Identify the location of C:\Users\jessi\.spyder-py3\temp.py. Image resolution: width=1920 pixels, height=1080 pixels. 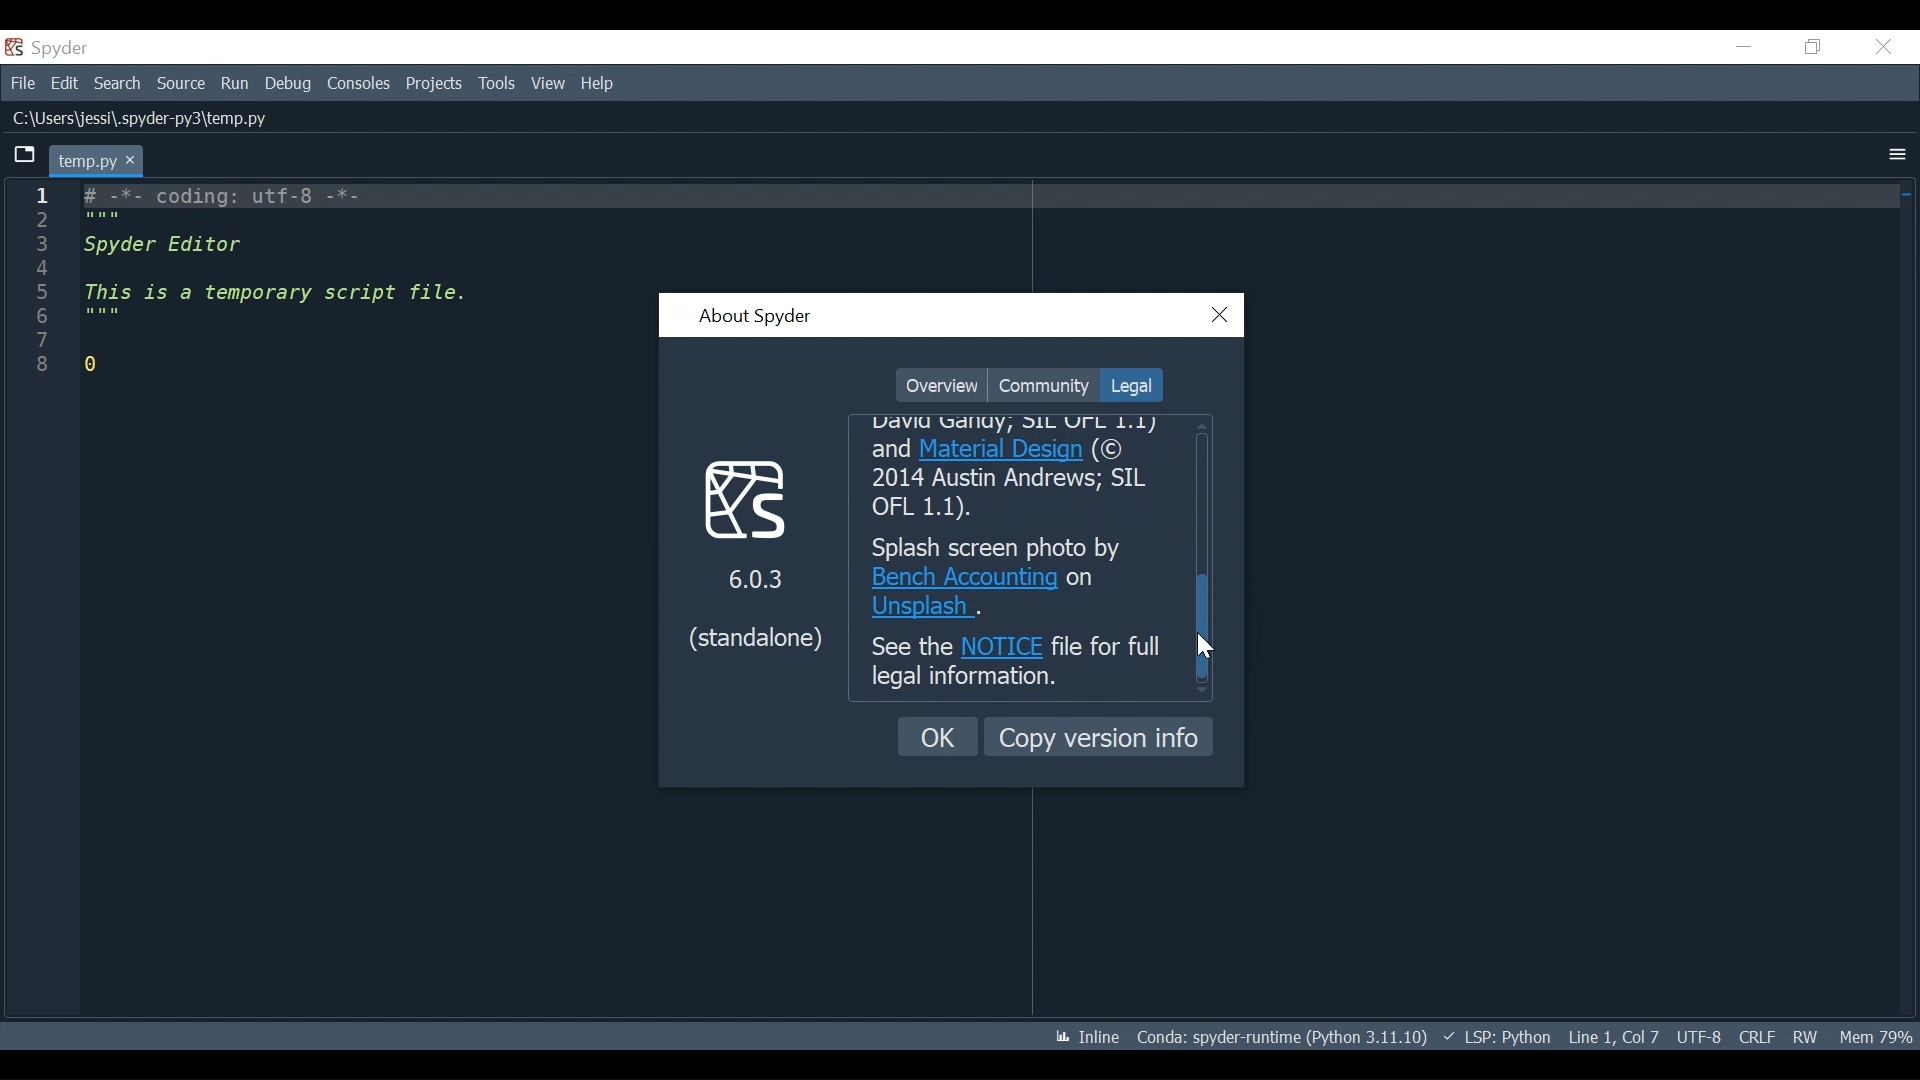
(171, 117).